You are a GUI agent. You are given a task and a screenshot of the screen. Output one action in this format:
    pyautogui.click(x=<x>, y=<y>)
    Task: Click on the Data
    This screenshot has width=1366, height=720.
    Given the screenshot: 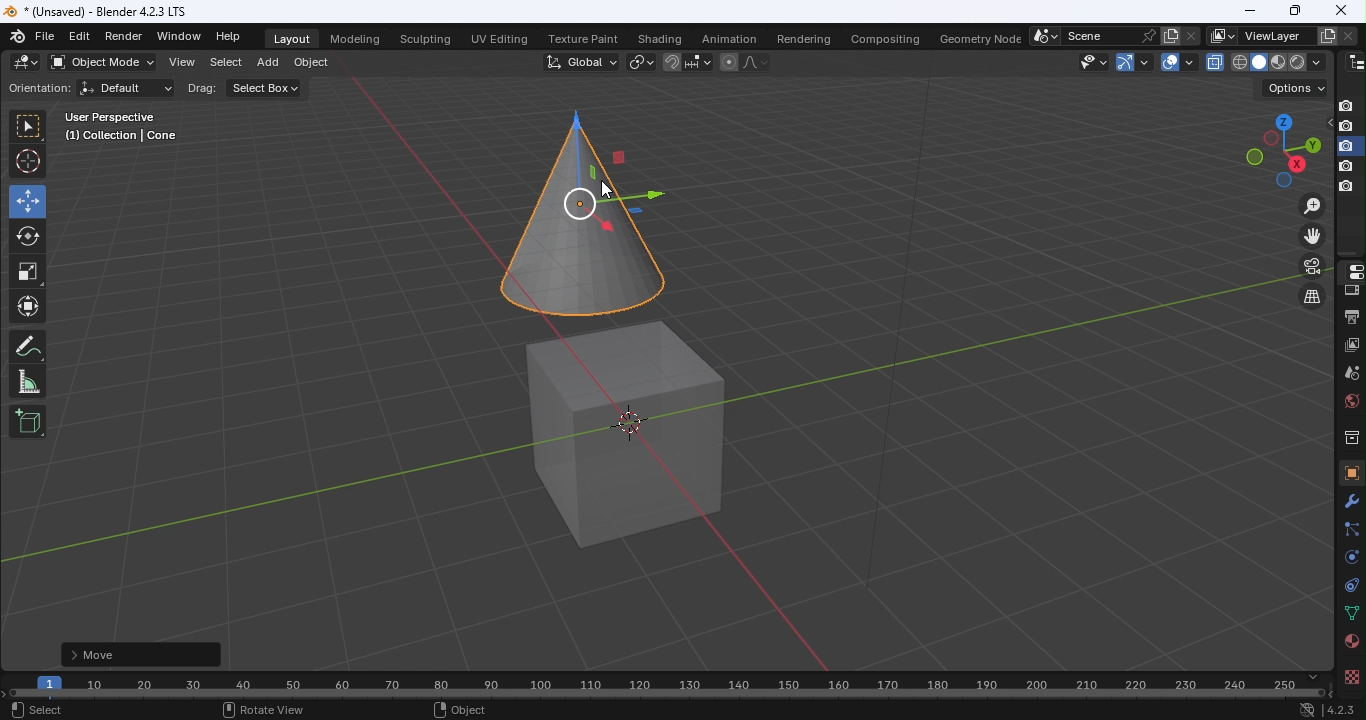 What is the action you would take?
    pyautogui.click(x=1351, y=614)
    